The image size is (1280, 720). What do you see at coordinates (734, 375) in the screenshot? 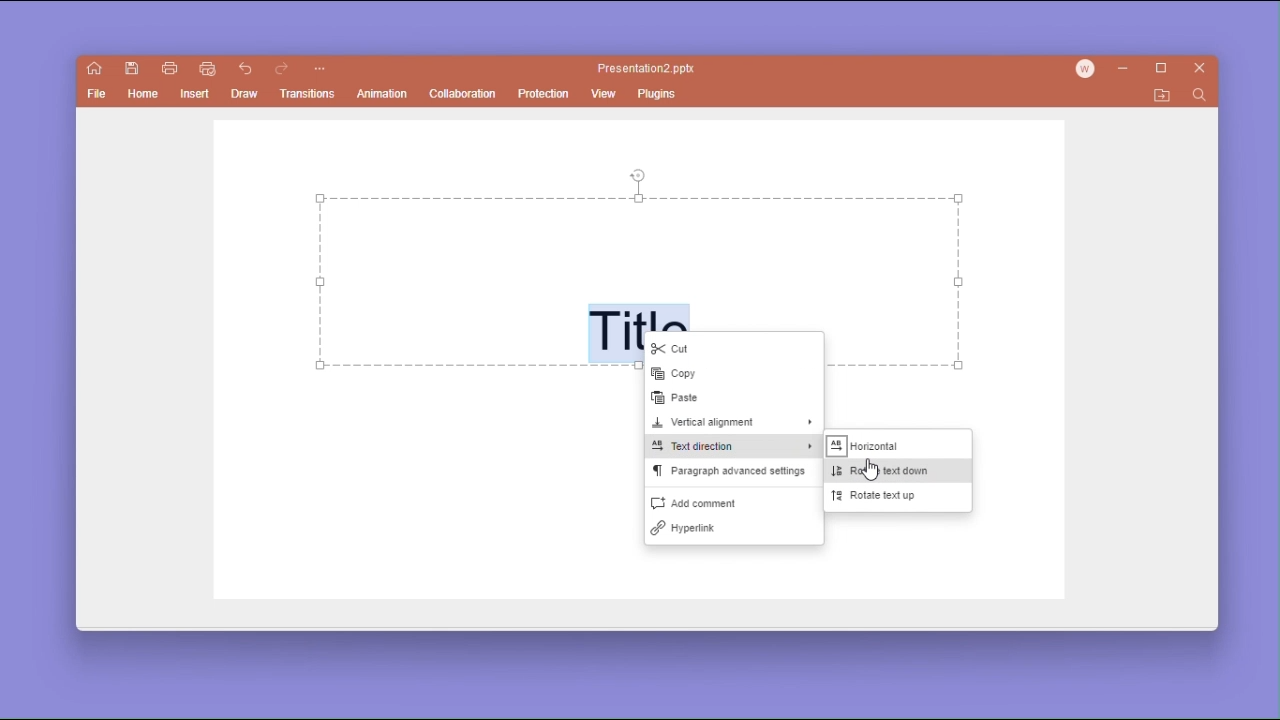
I see `copy` at bounding box center [734, 375].